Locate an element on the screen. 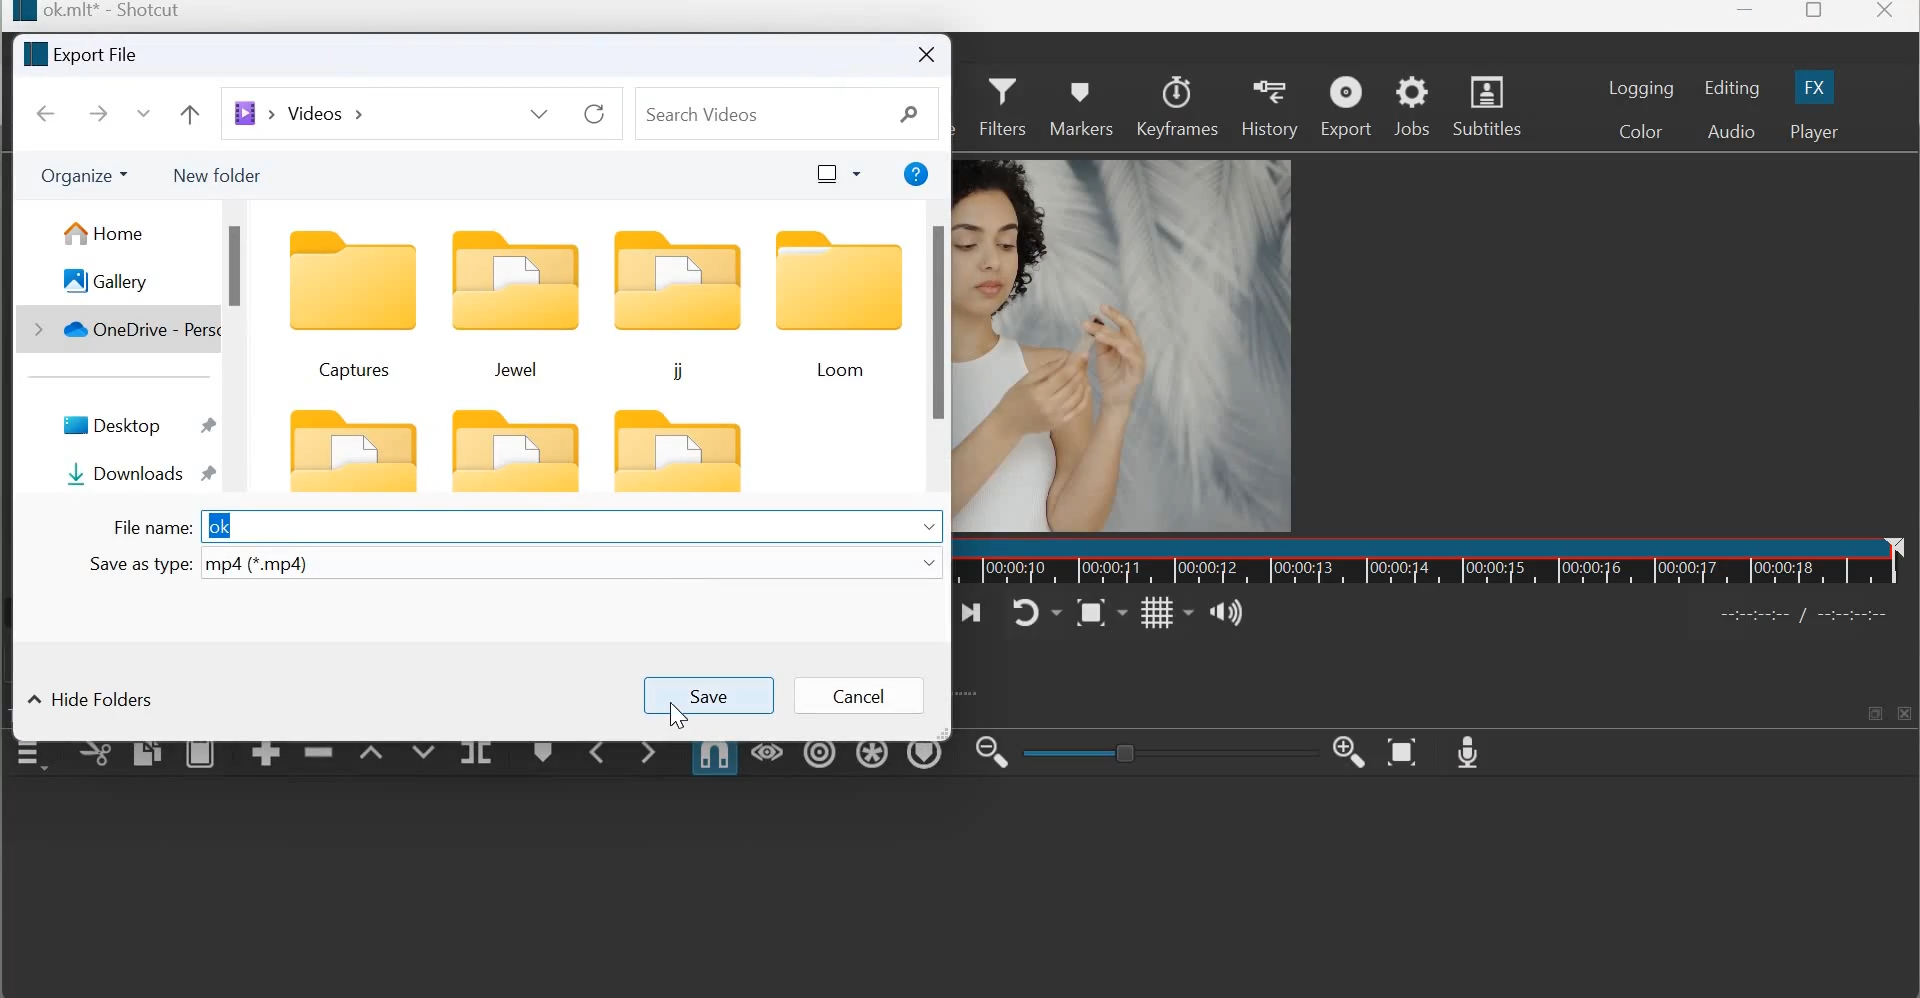 This screenshot has height=998, width=1920. pin is located at coordinates (216, 476).